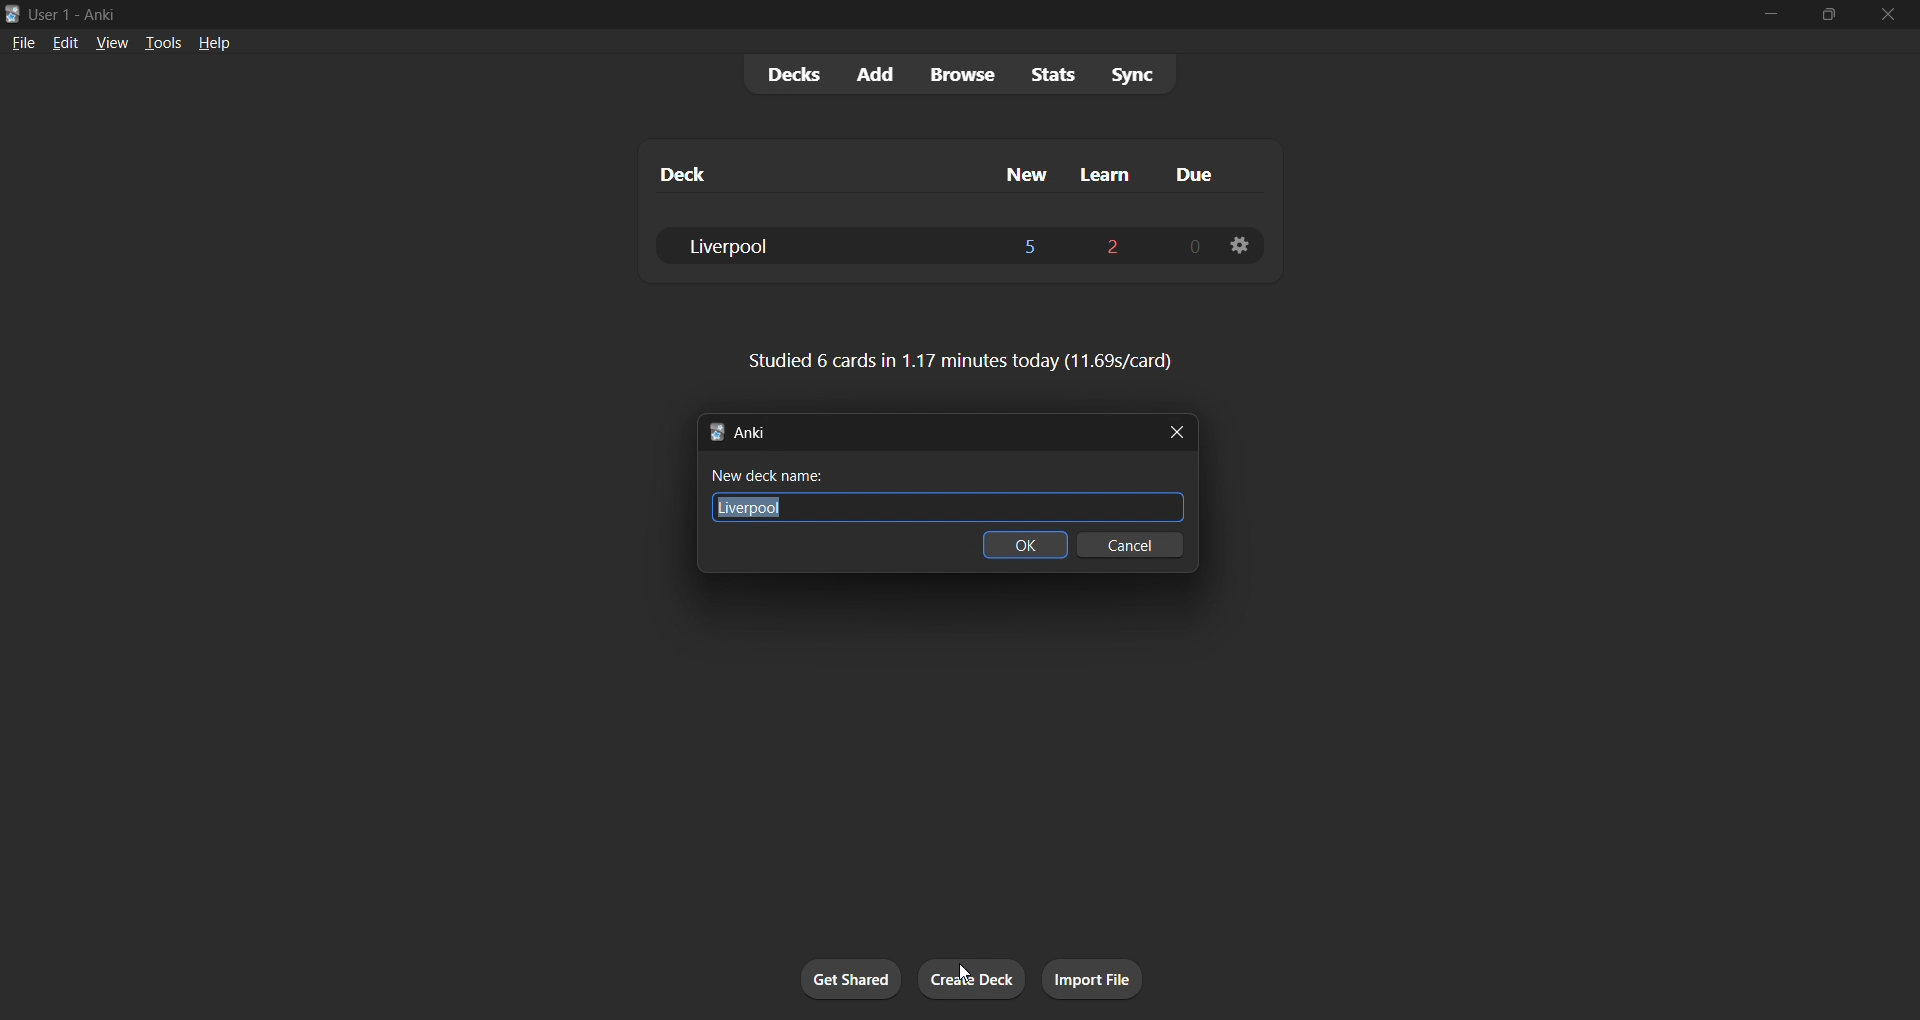  What do you see at coordinates (1240, 245) in the screenshot?
I see `deck settings` at bounding box center [1240, 245].